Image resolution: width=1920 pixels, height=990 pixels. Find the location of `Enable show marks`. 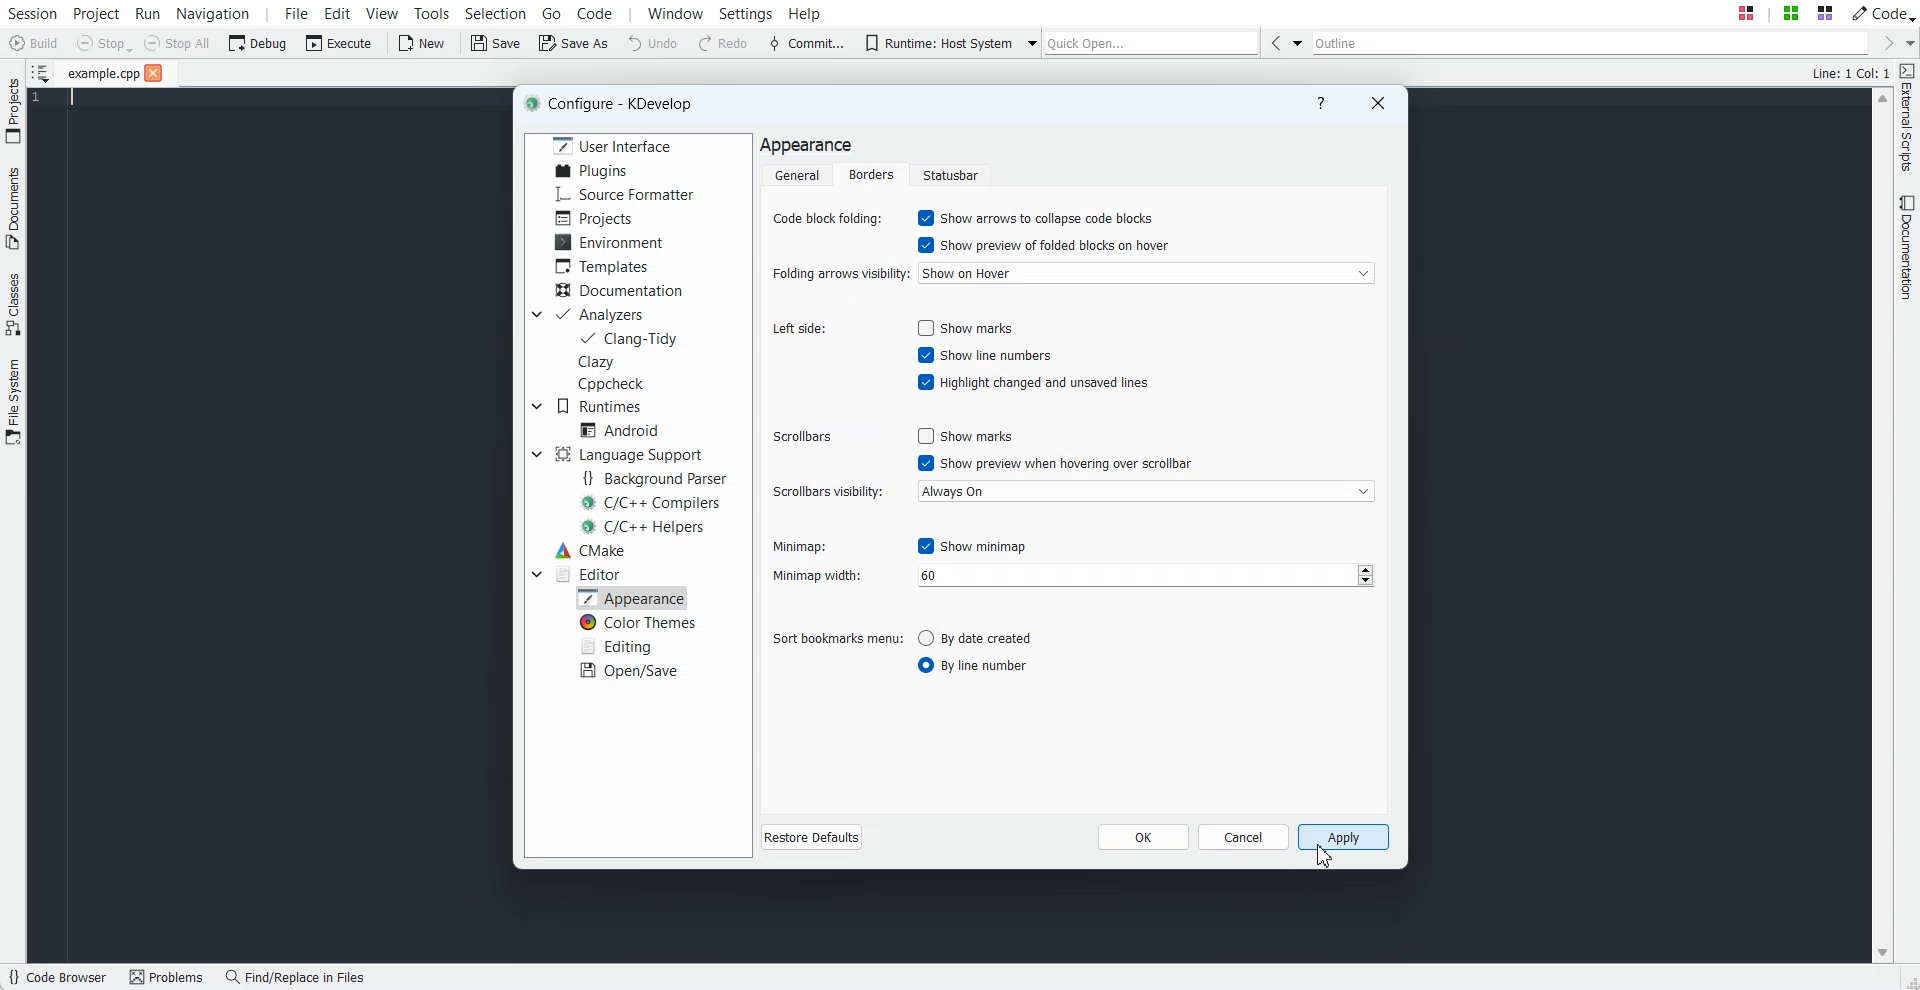

Enable show marks is located at coordinates (971, 328).